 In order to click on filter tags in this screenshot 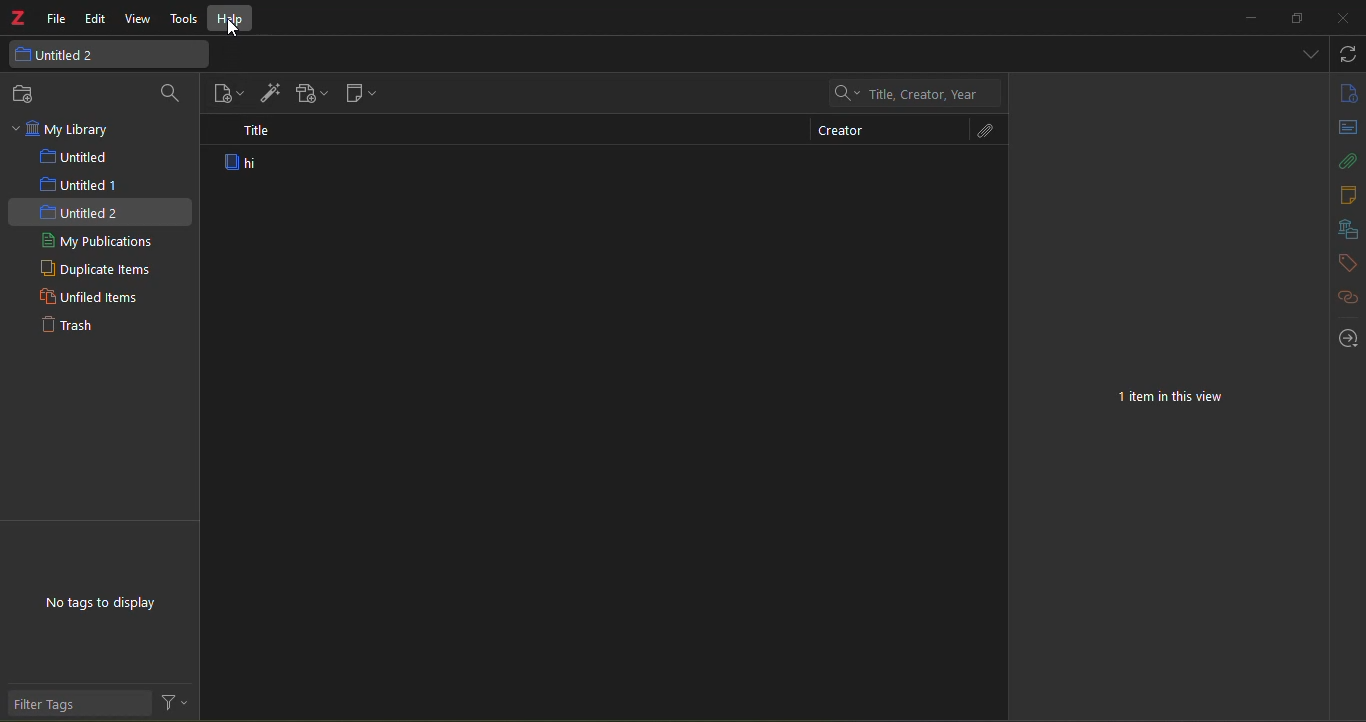, I will do `click(79, 703)`.